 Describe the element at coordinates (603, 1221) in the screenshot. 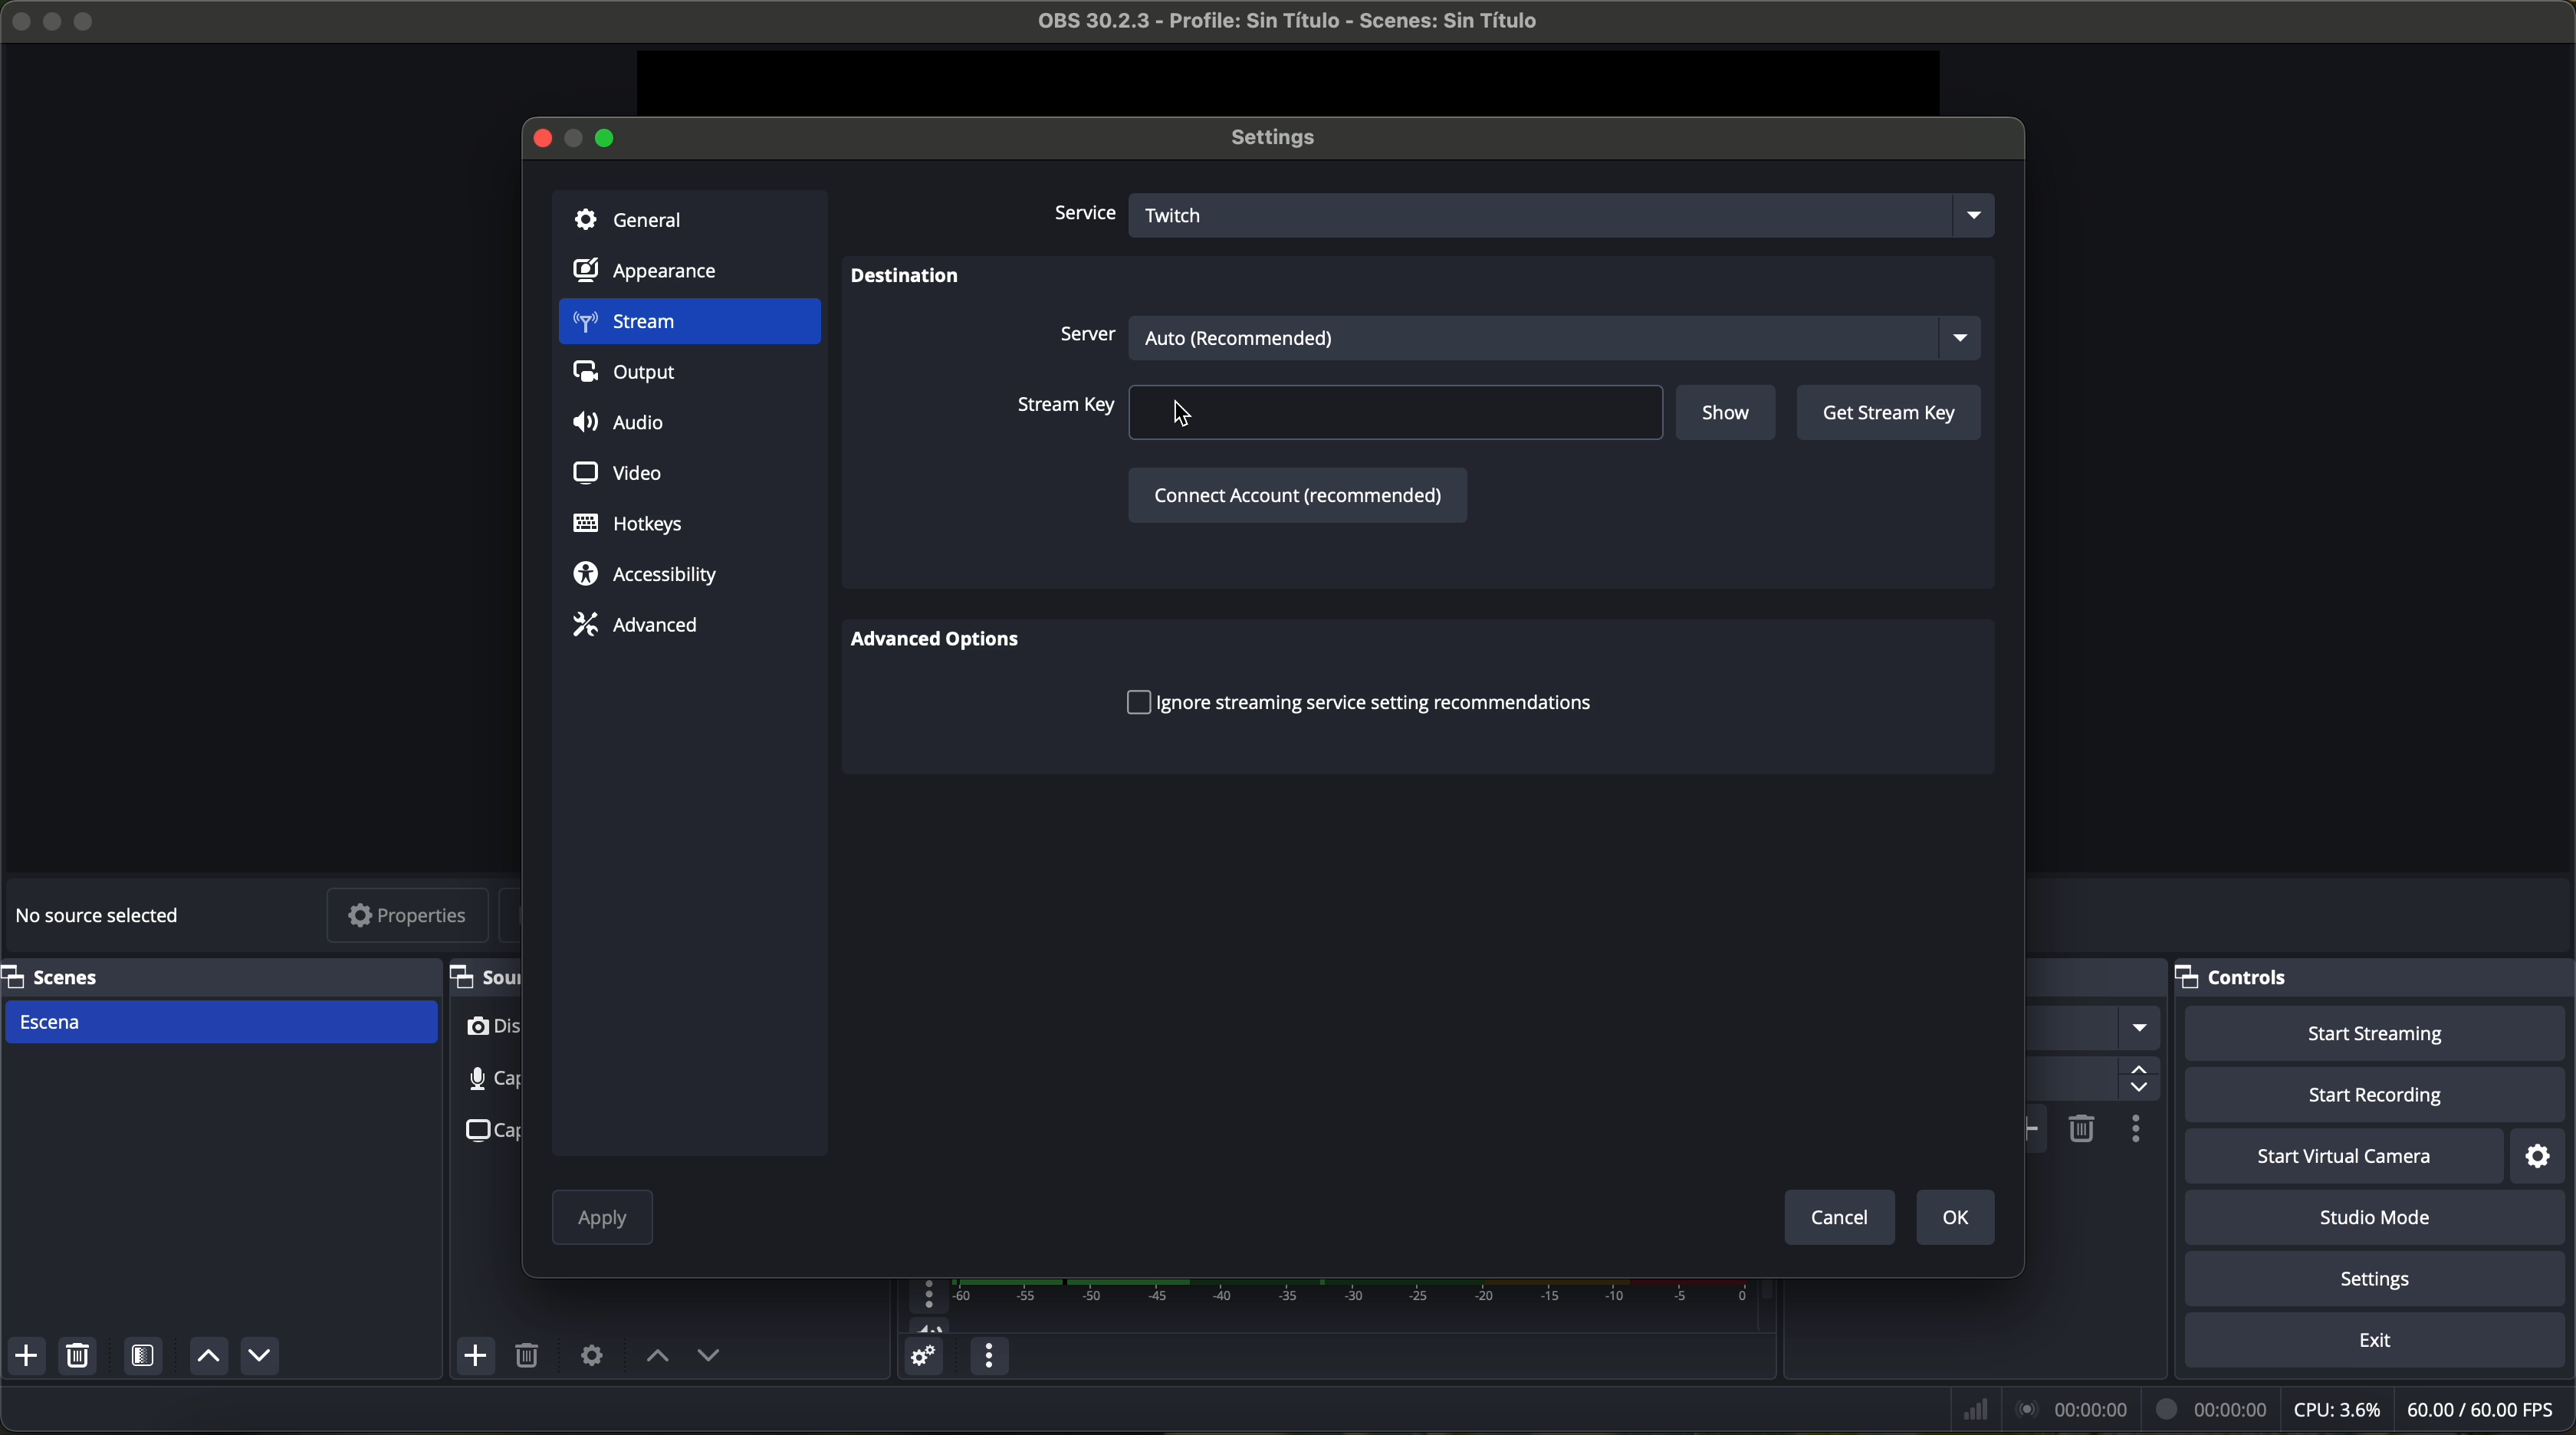

I see `apply` at that location.